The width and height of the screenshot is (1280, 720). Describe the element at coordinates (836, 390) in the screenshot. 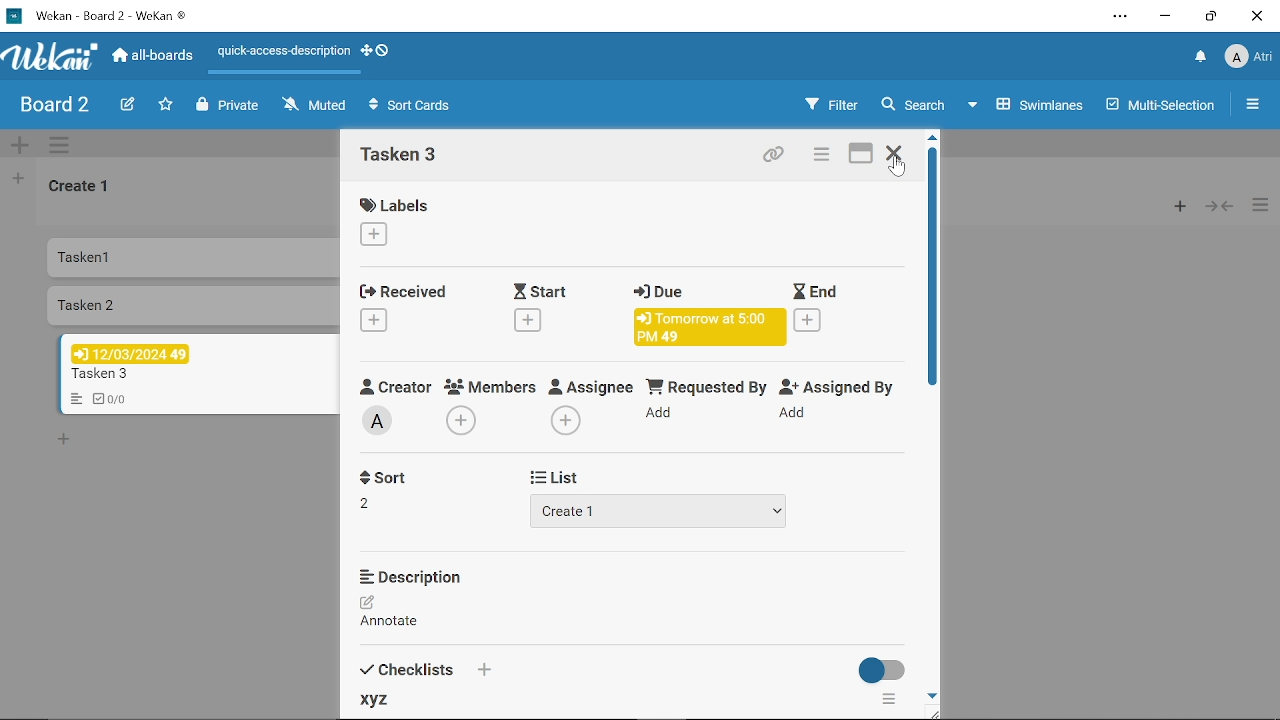

I see `Assigned By` at that location.